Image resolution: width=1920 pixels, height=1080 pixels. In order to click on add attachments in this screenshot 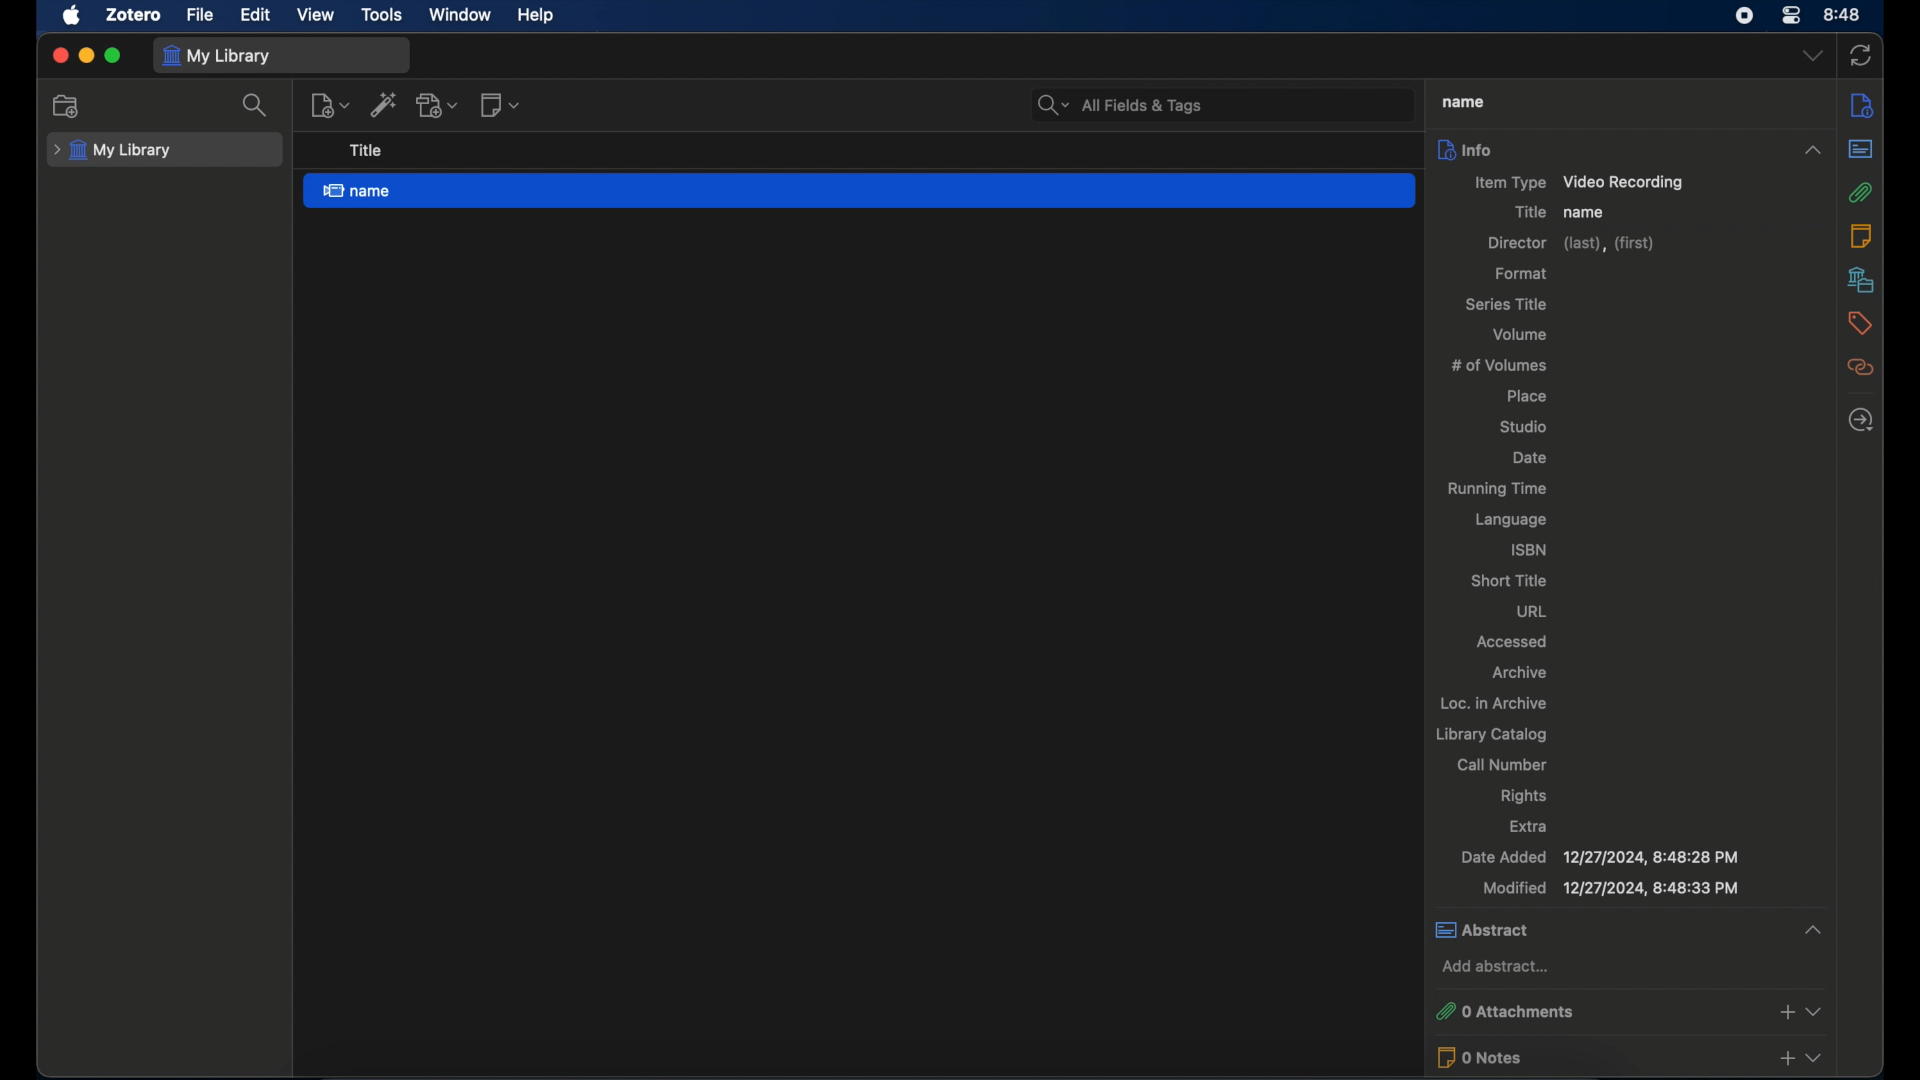, I will do `click(1786, 1011)`.